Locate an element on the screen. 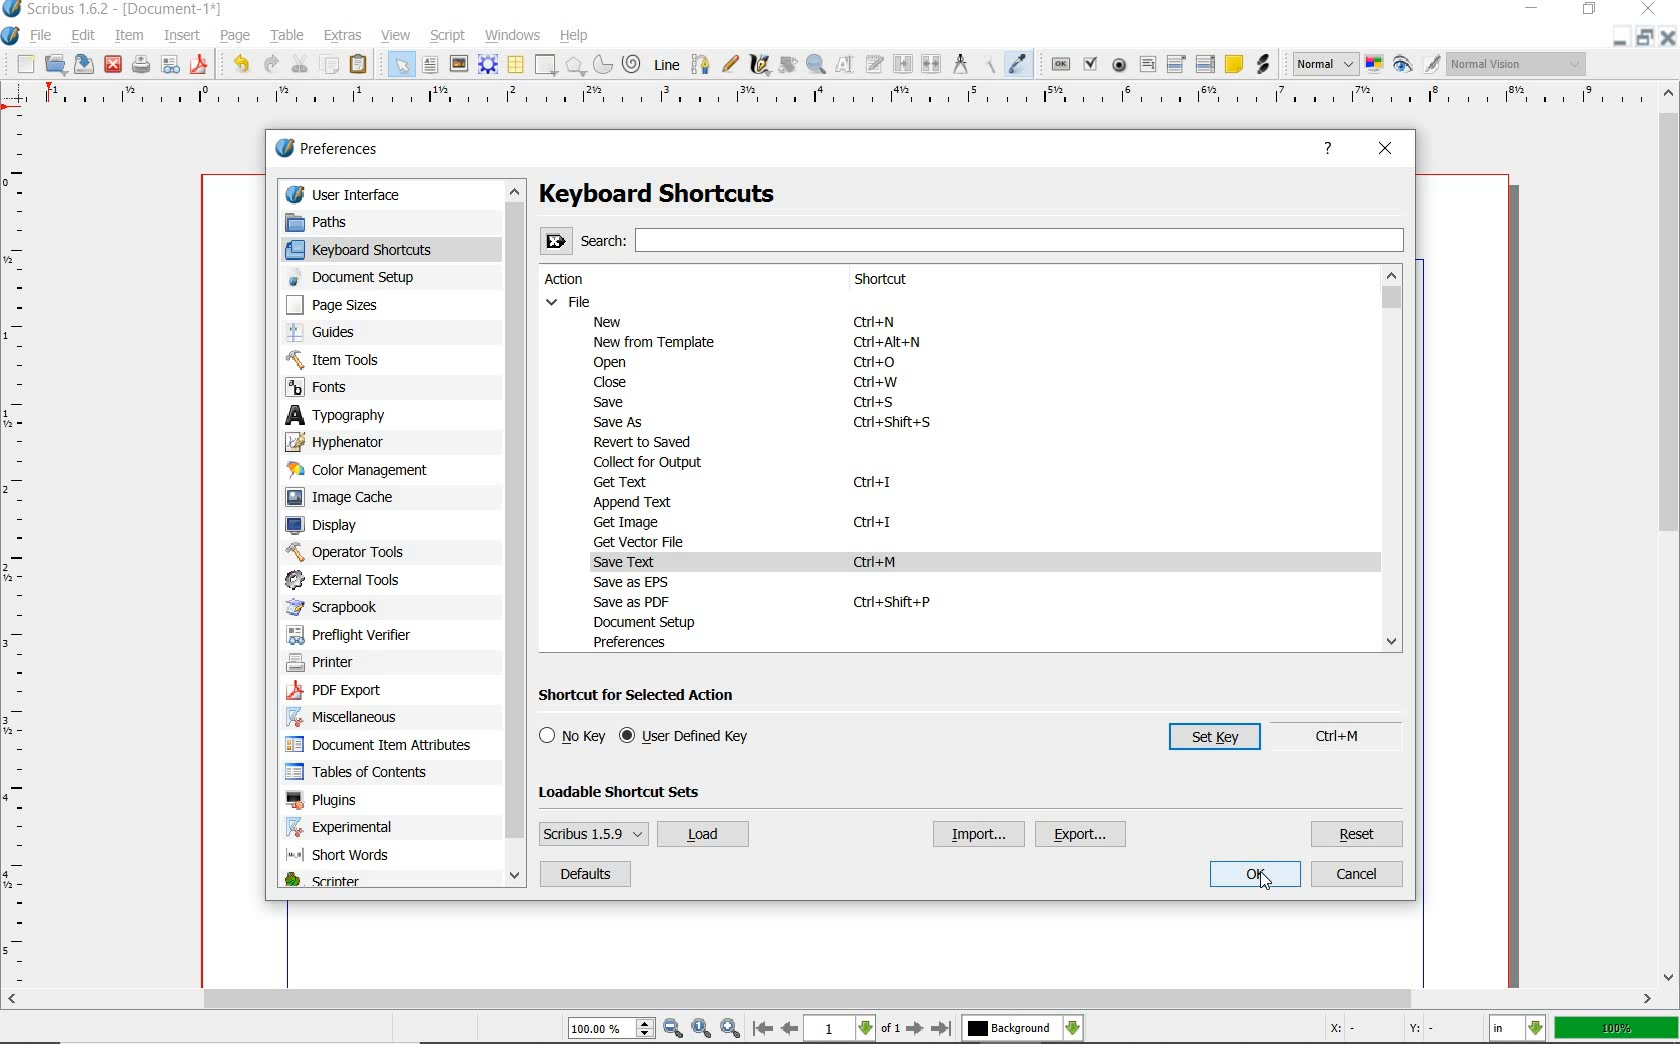 Image resolution: width=1680 pixels, height=1044 pixels. pdf check box is located at coordinates (1090, 63).